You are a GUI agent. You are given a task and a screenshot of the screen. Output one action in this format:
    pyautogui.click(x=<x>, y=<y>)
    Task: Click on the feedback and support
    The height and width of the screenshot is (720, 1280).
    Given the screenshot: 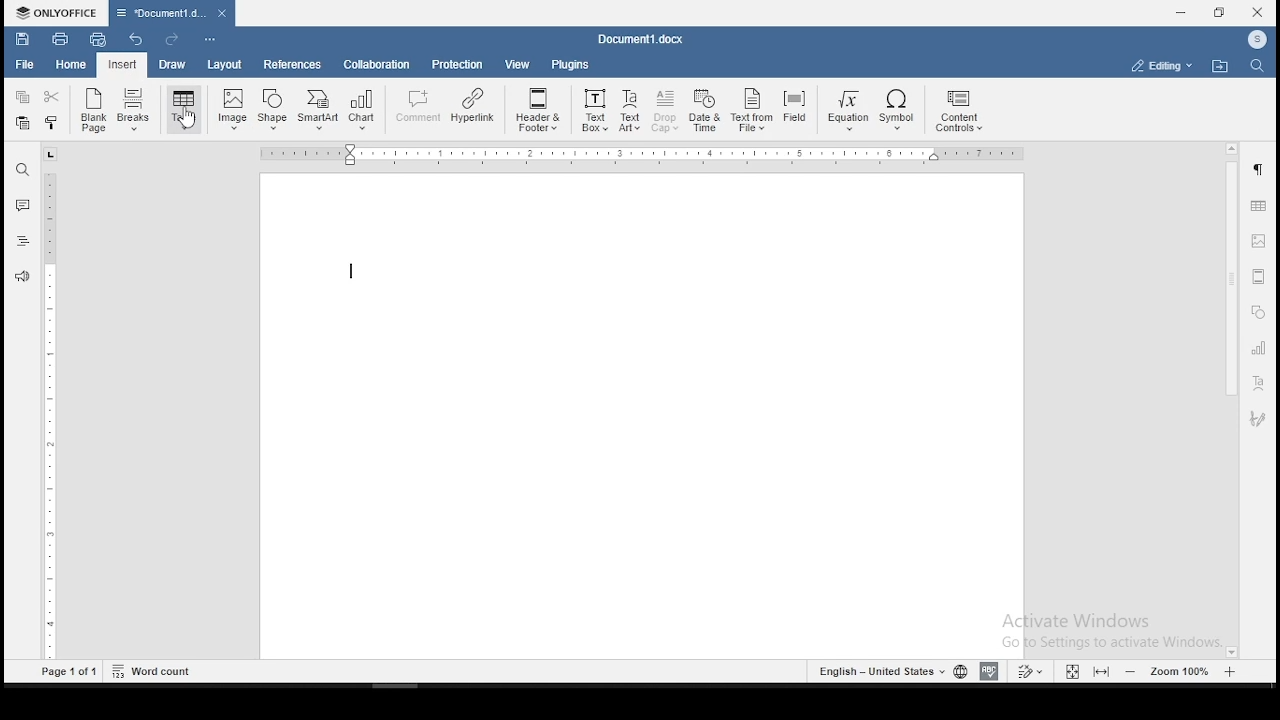 What is the action you would take?
    pyautogui.click(x=23, y=275)
    